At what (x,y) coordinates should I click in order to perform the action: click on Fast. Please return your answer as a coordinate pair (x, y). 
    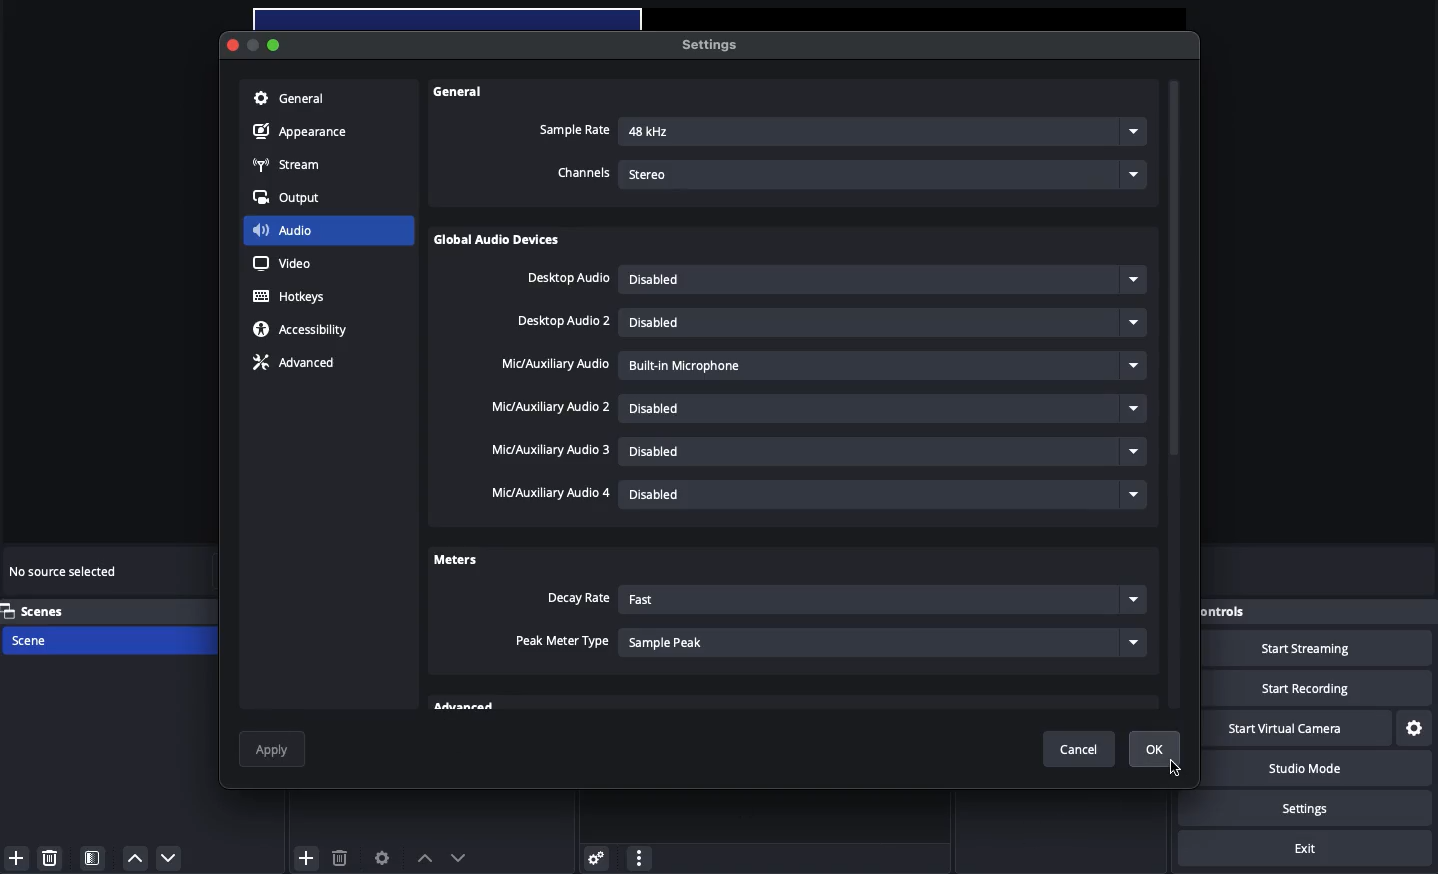
    Looking at the image, I should click on (880, 601).